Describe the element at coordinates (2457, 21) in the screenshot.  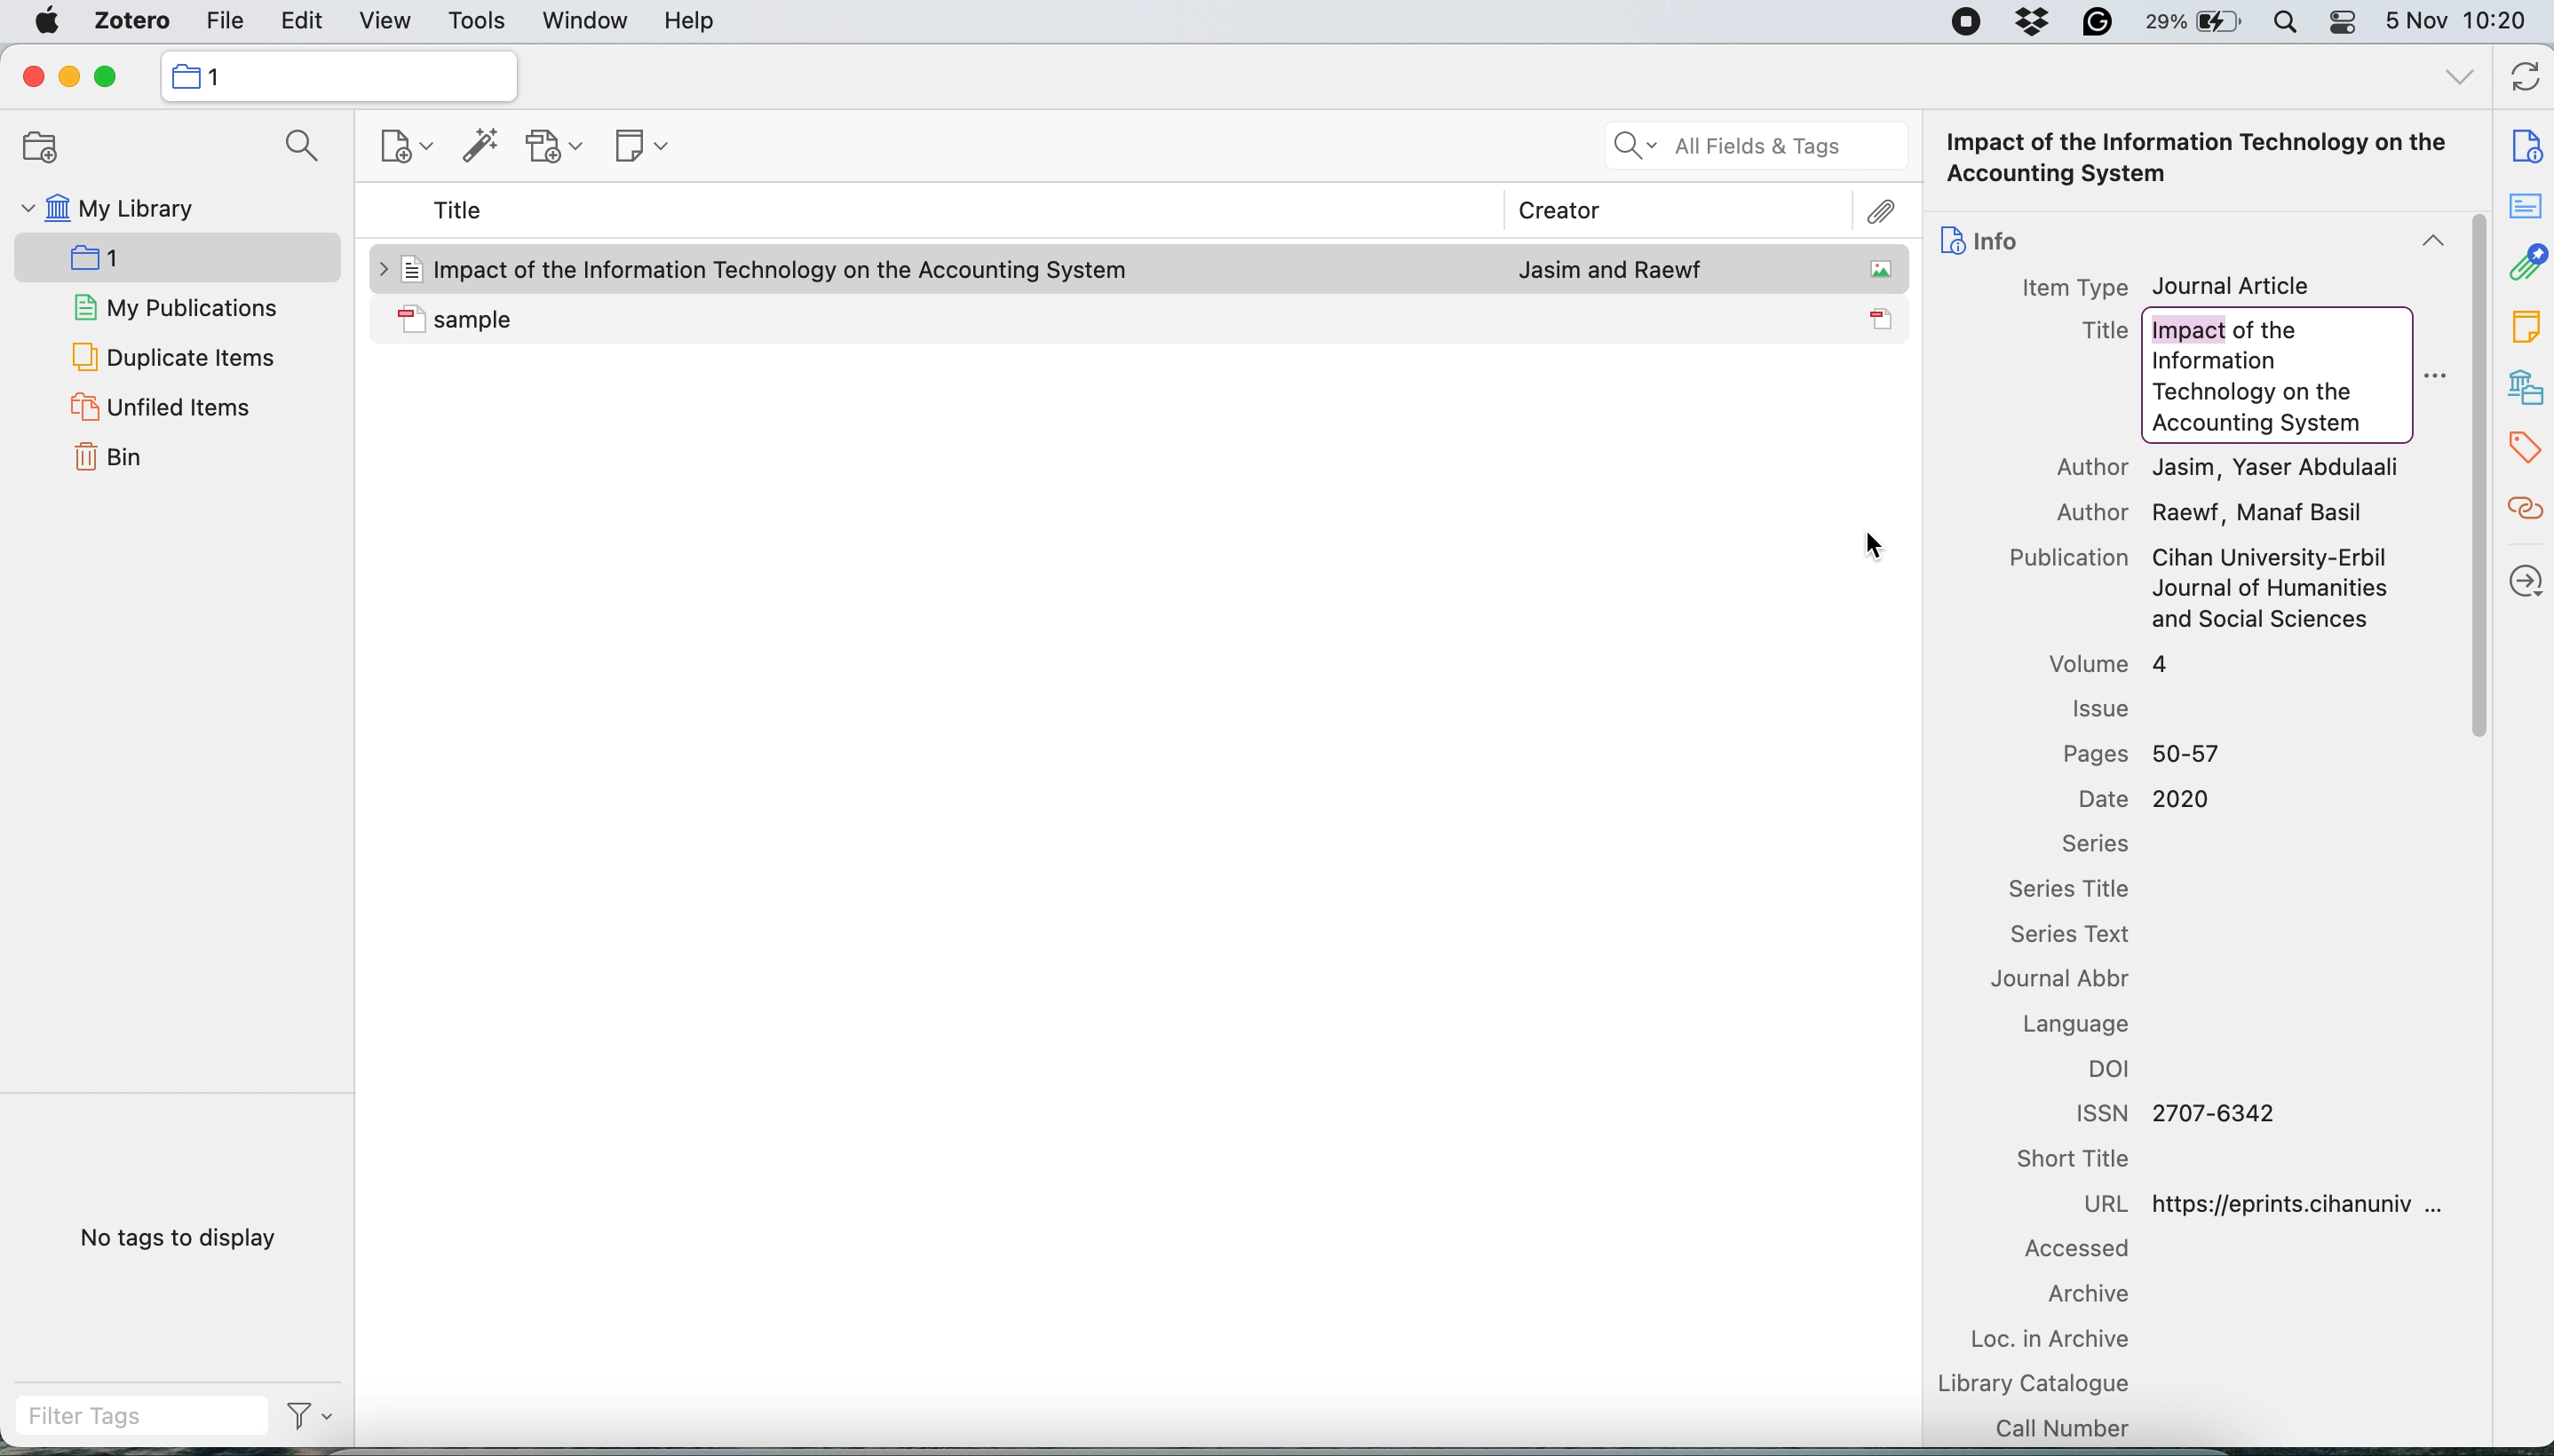
I see `5 Nov 10:20` at that location.